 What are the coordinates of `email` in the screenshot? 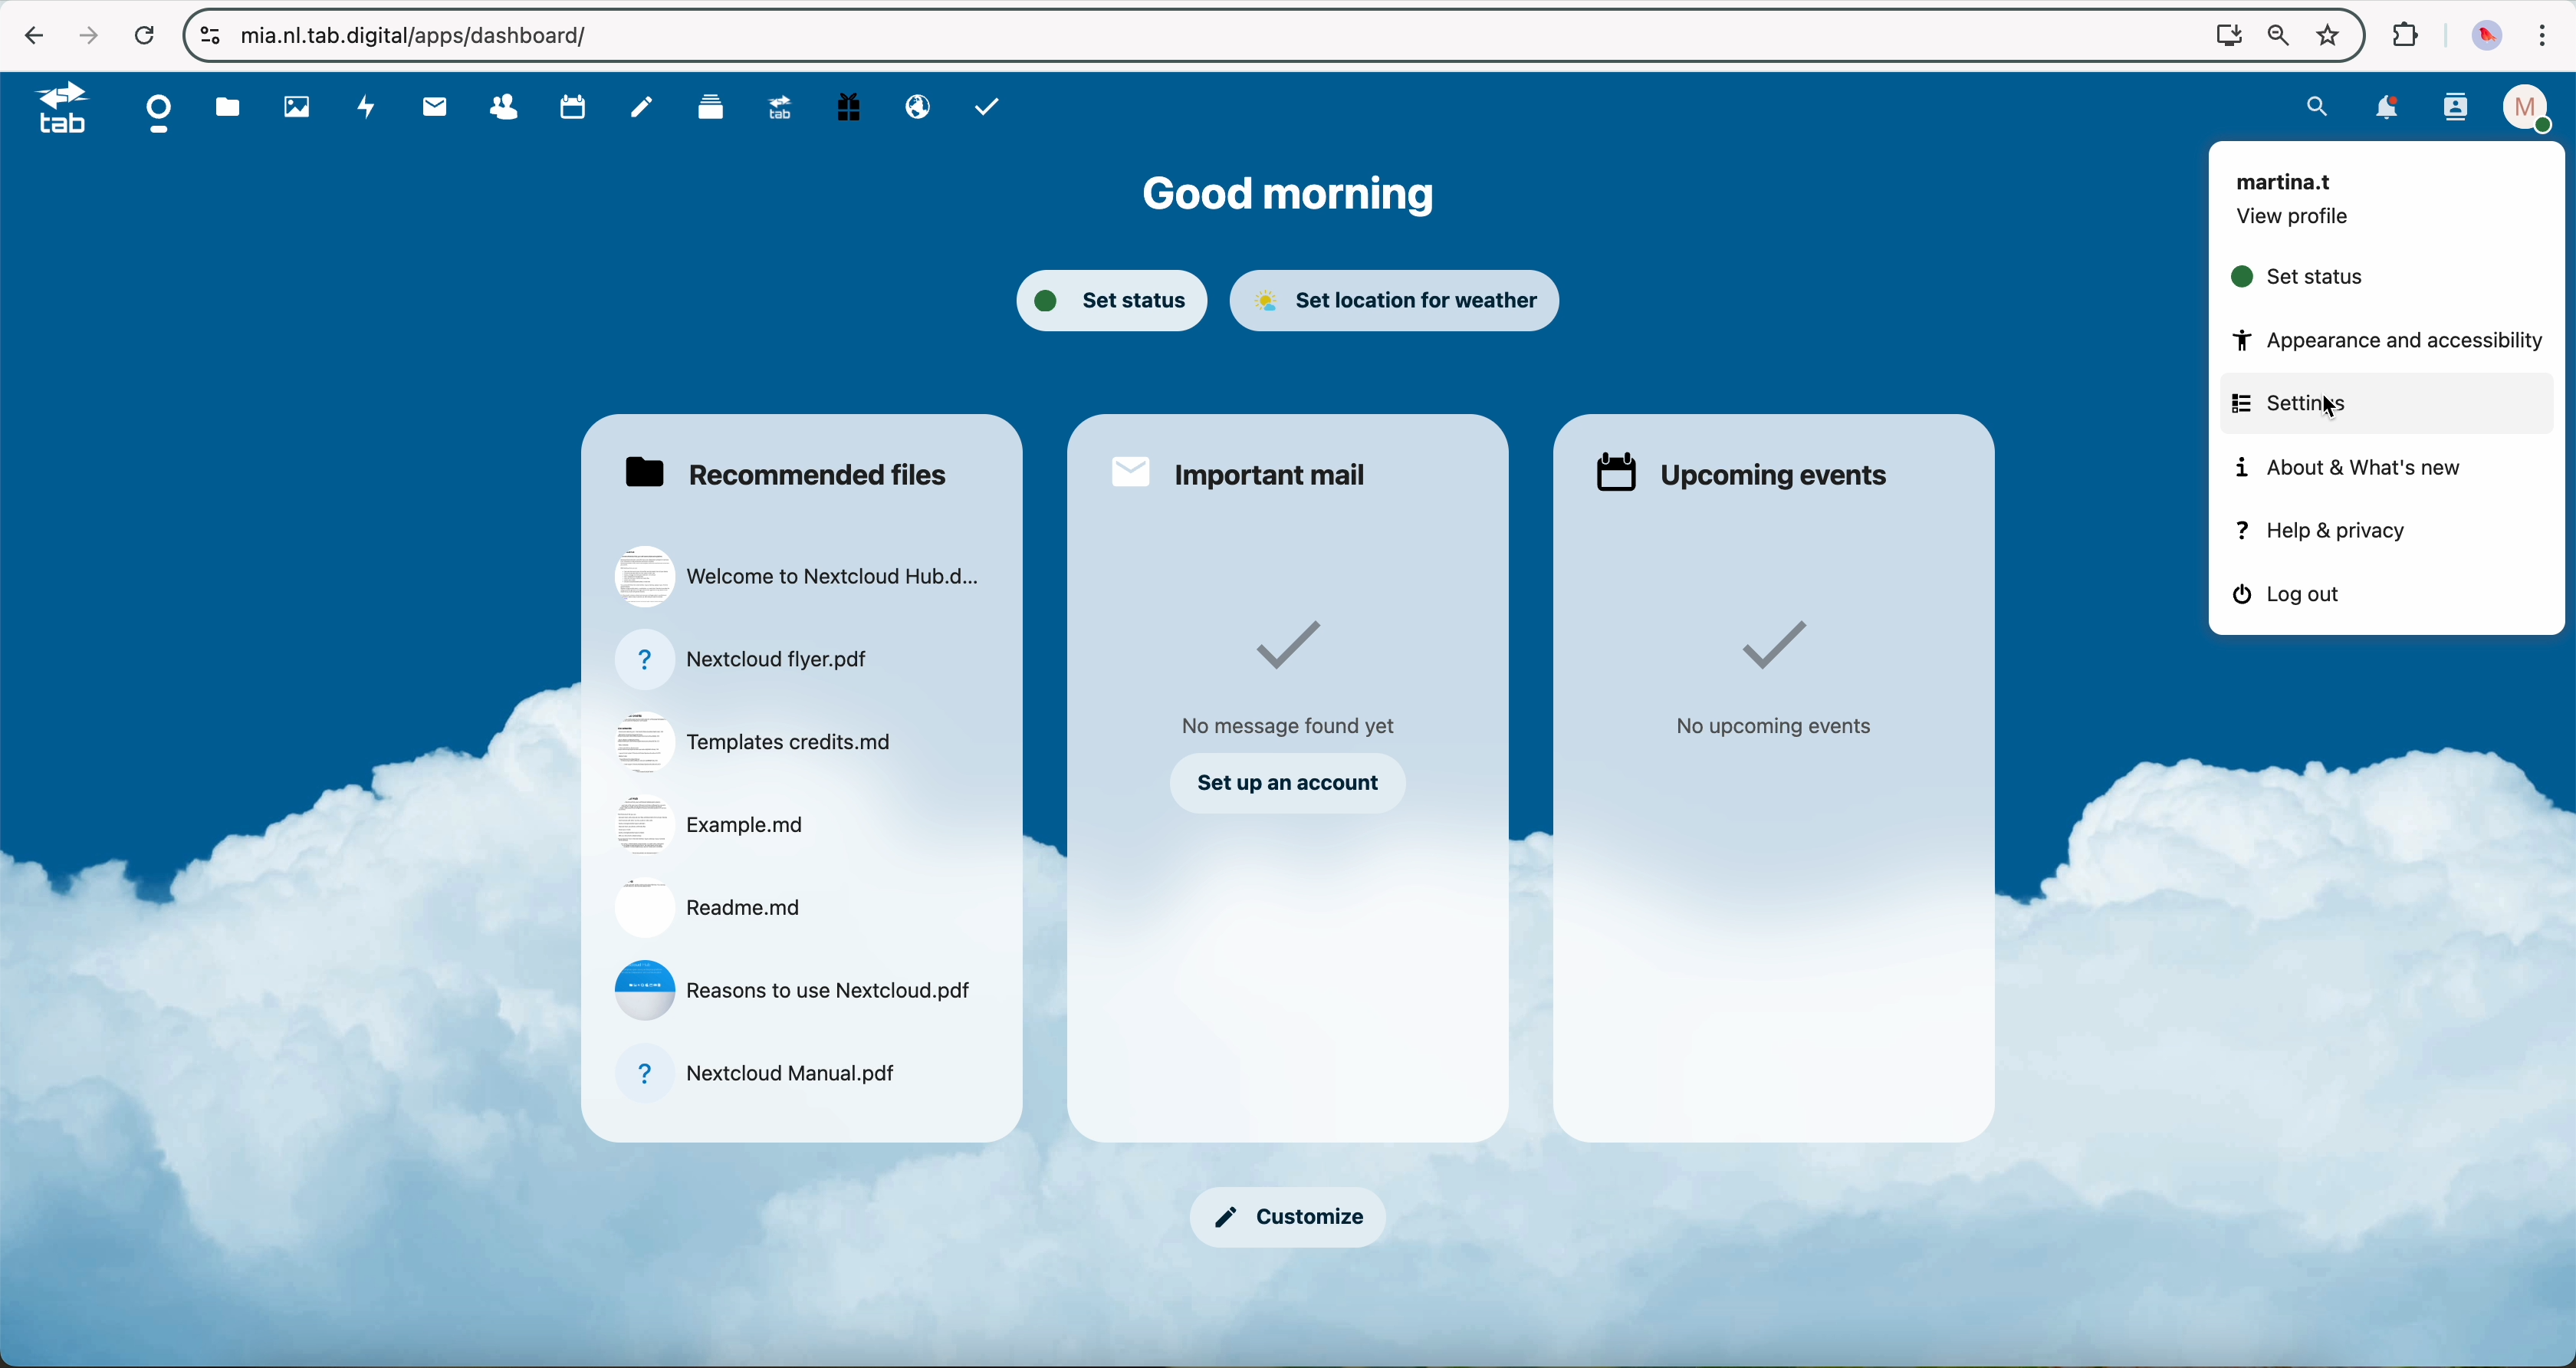 It's located at (914, 108).